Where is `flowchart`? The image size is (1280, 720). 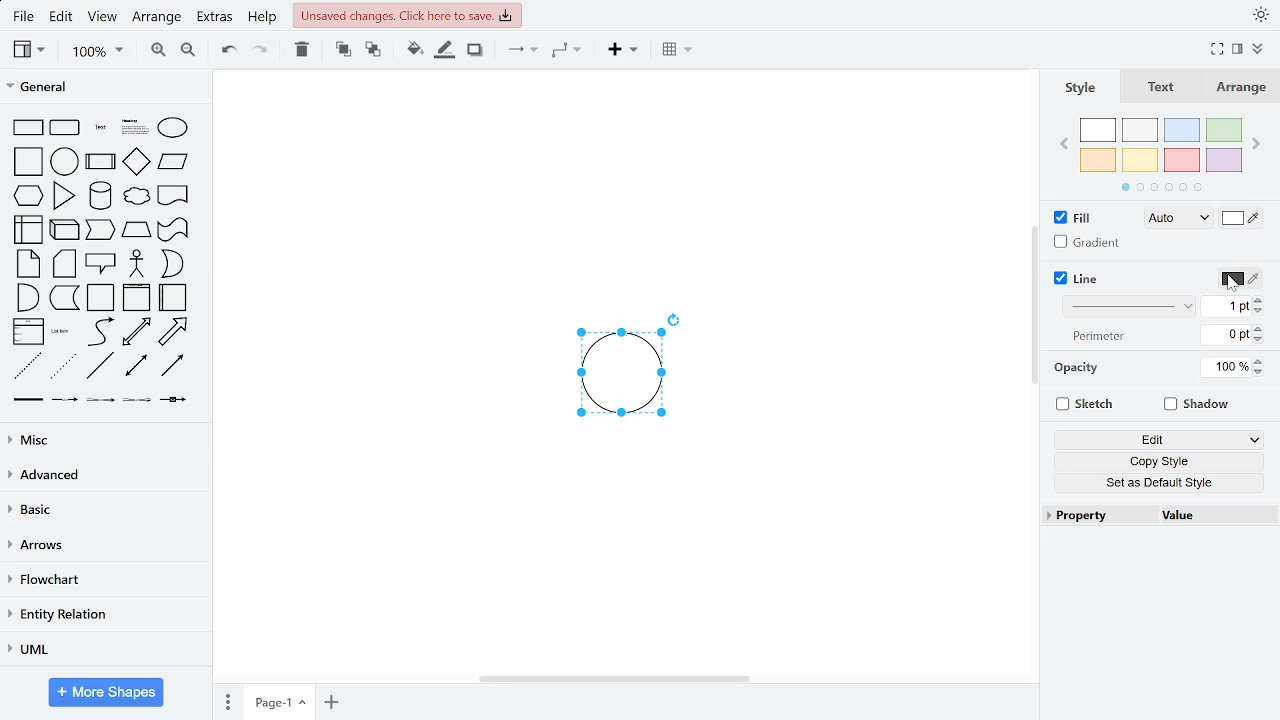 flowchart is located at coordinates (106, 580).